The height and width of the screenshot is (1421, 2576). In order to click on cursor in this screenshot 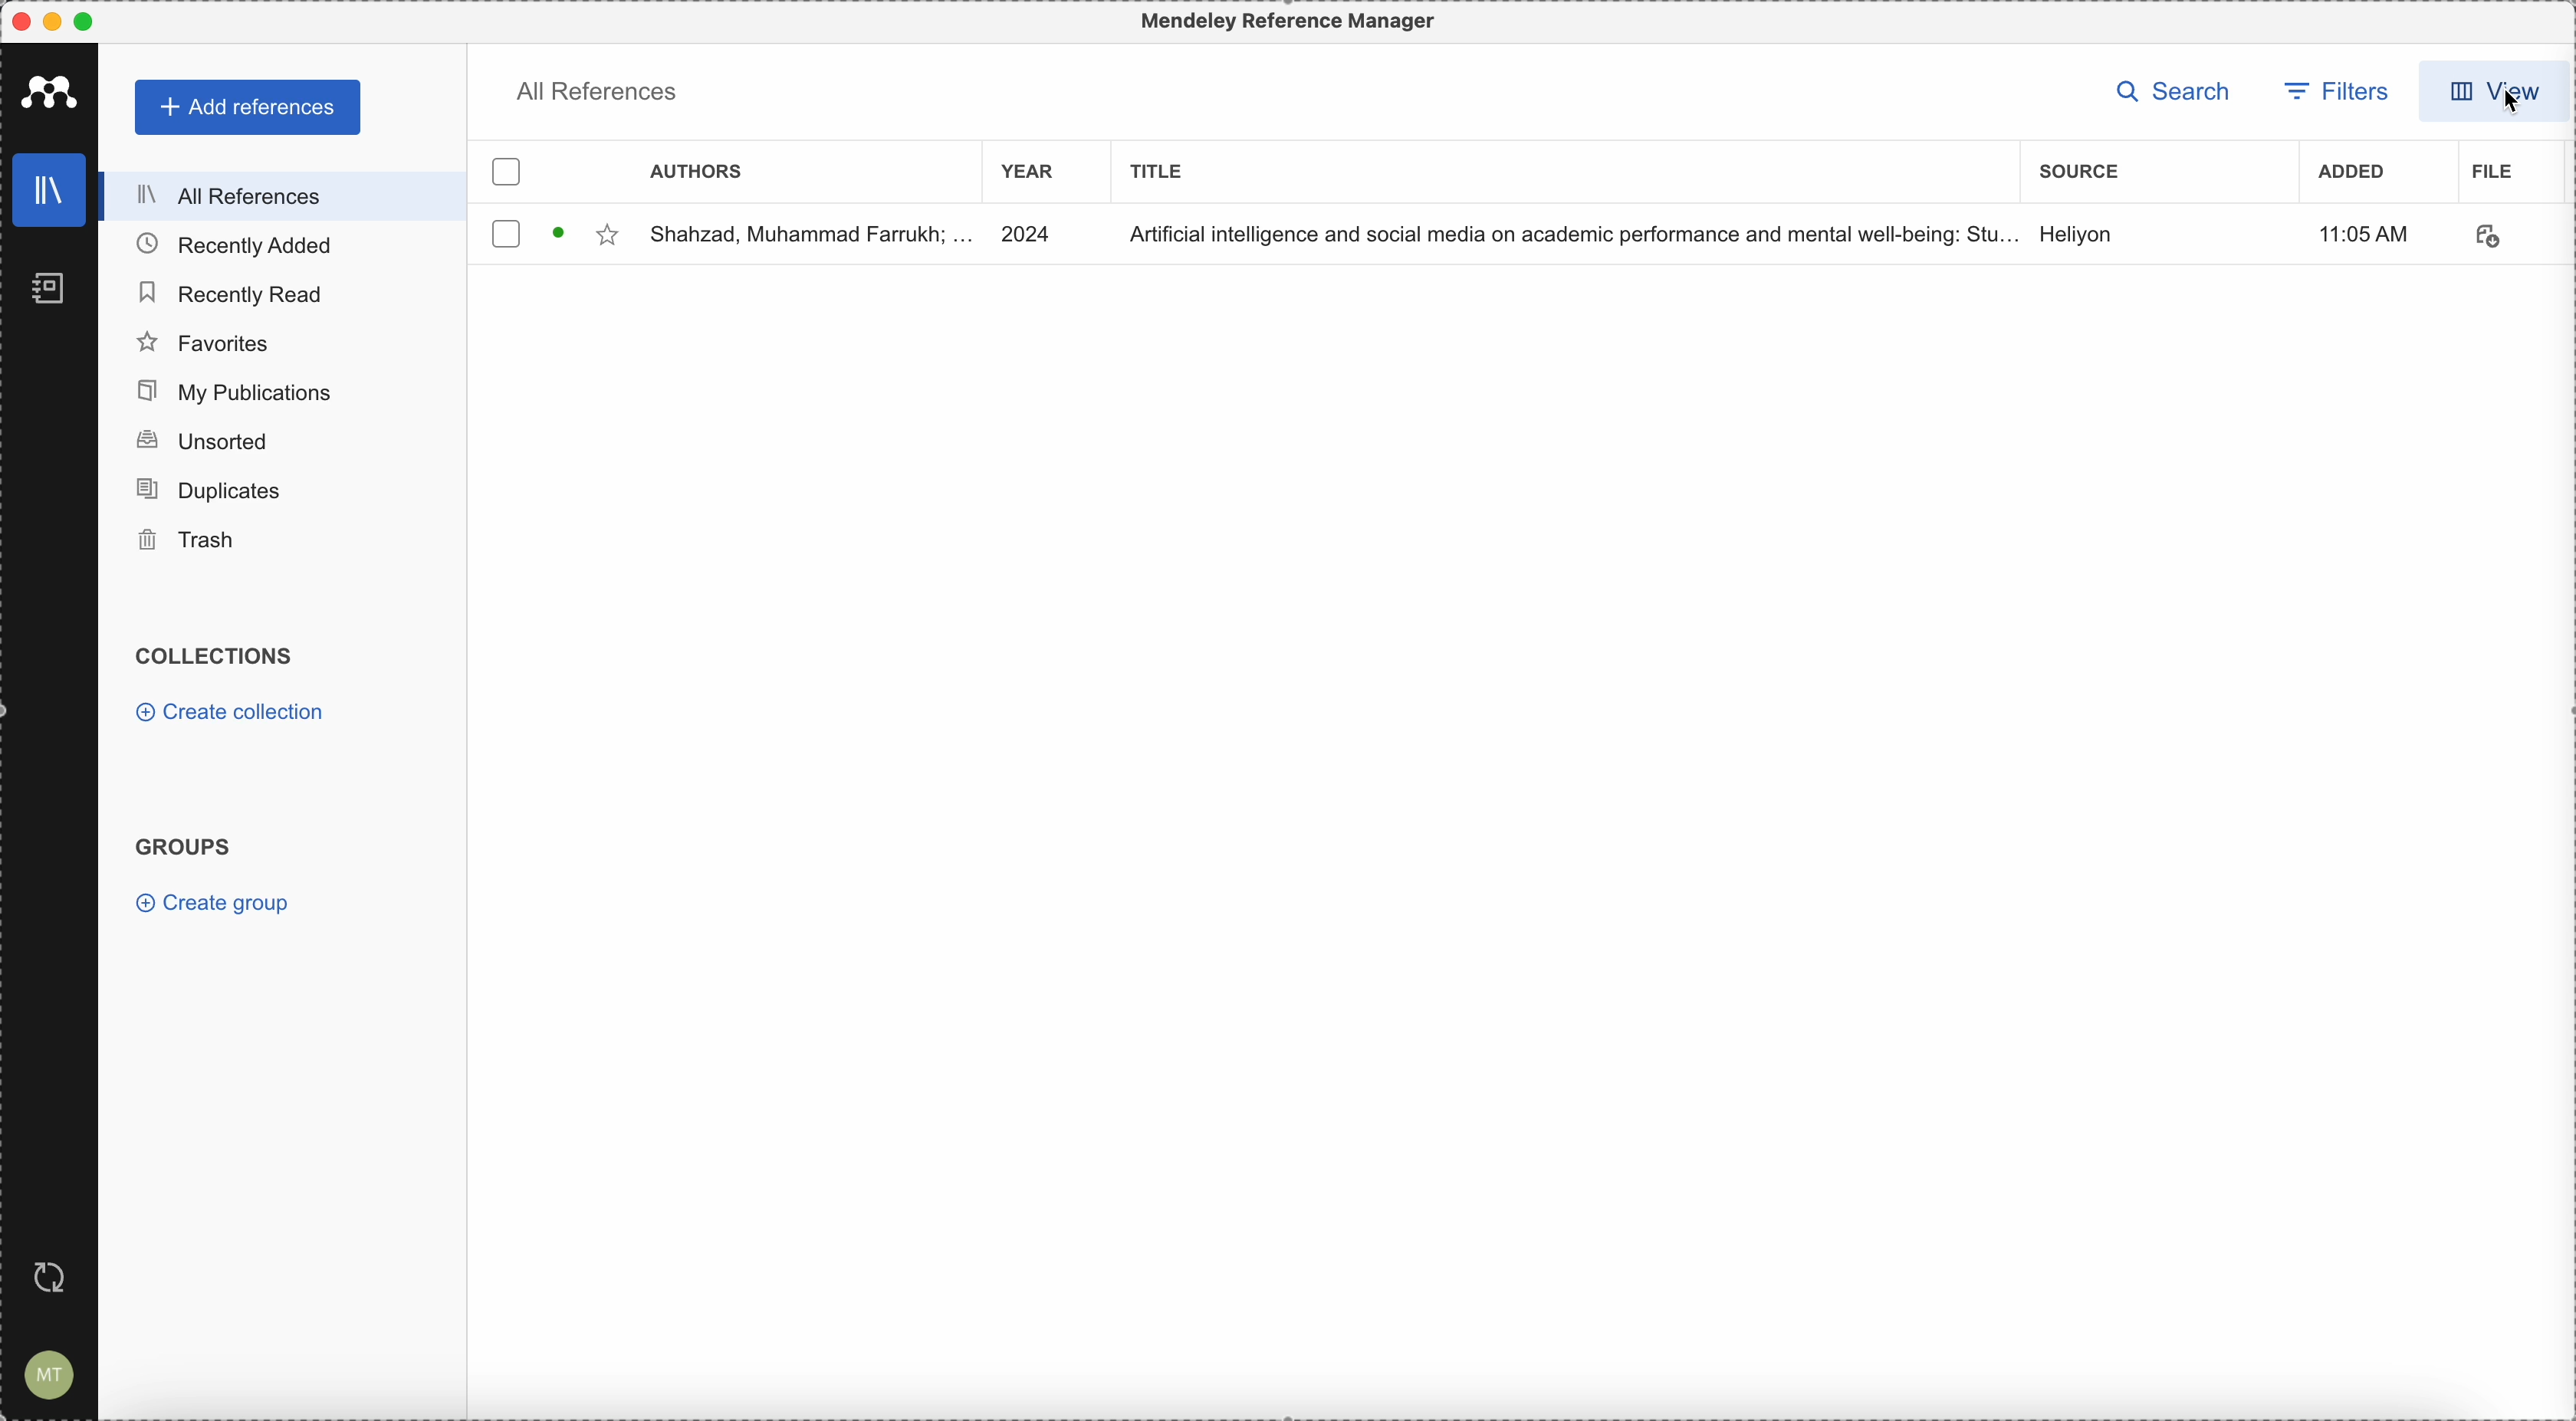, I will do `click(2516, 100)`.